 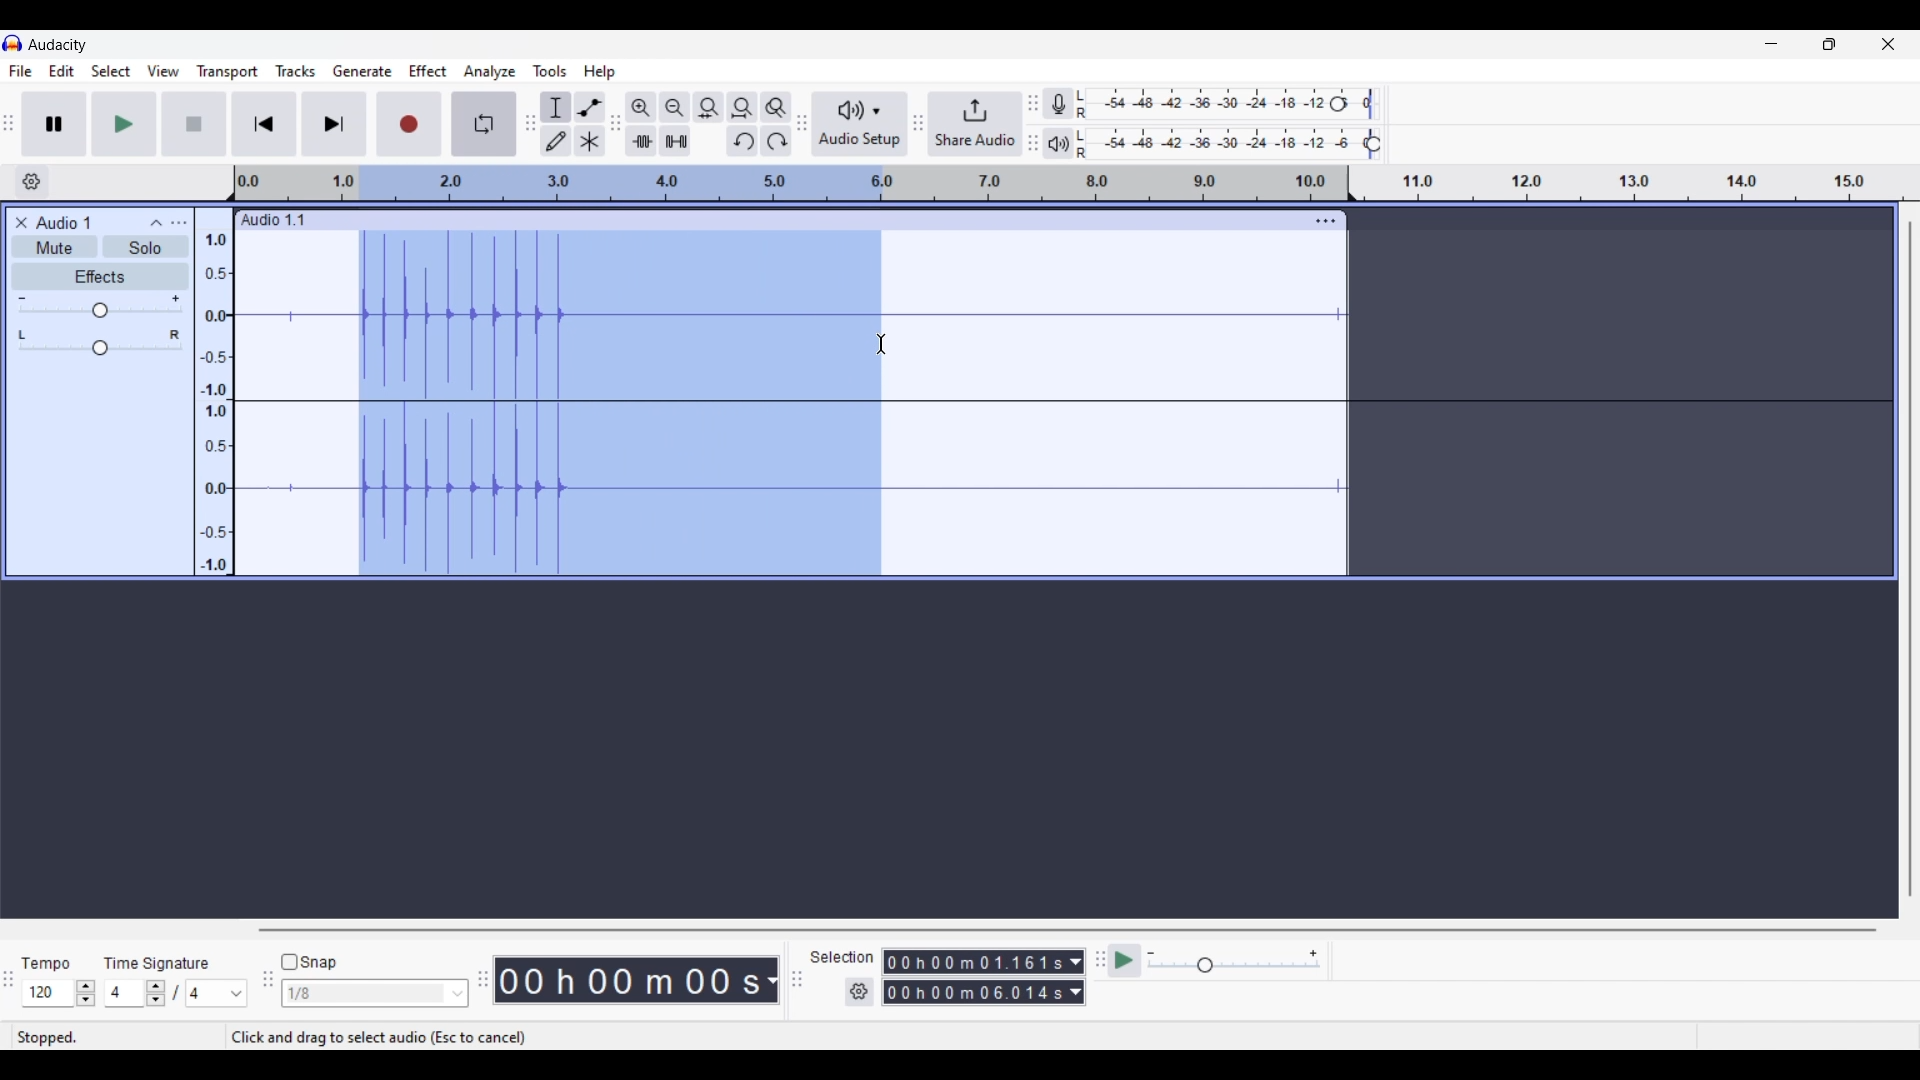 What do you see at coordinates (124, 123) in the screenshot?
I see `Play/Play once` at bounding box center [124, 123].